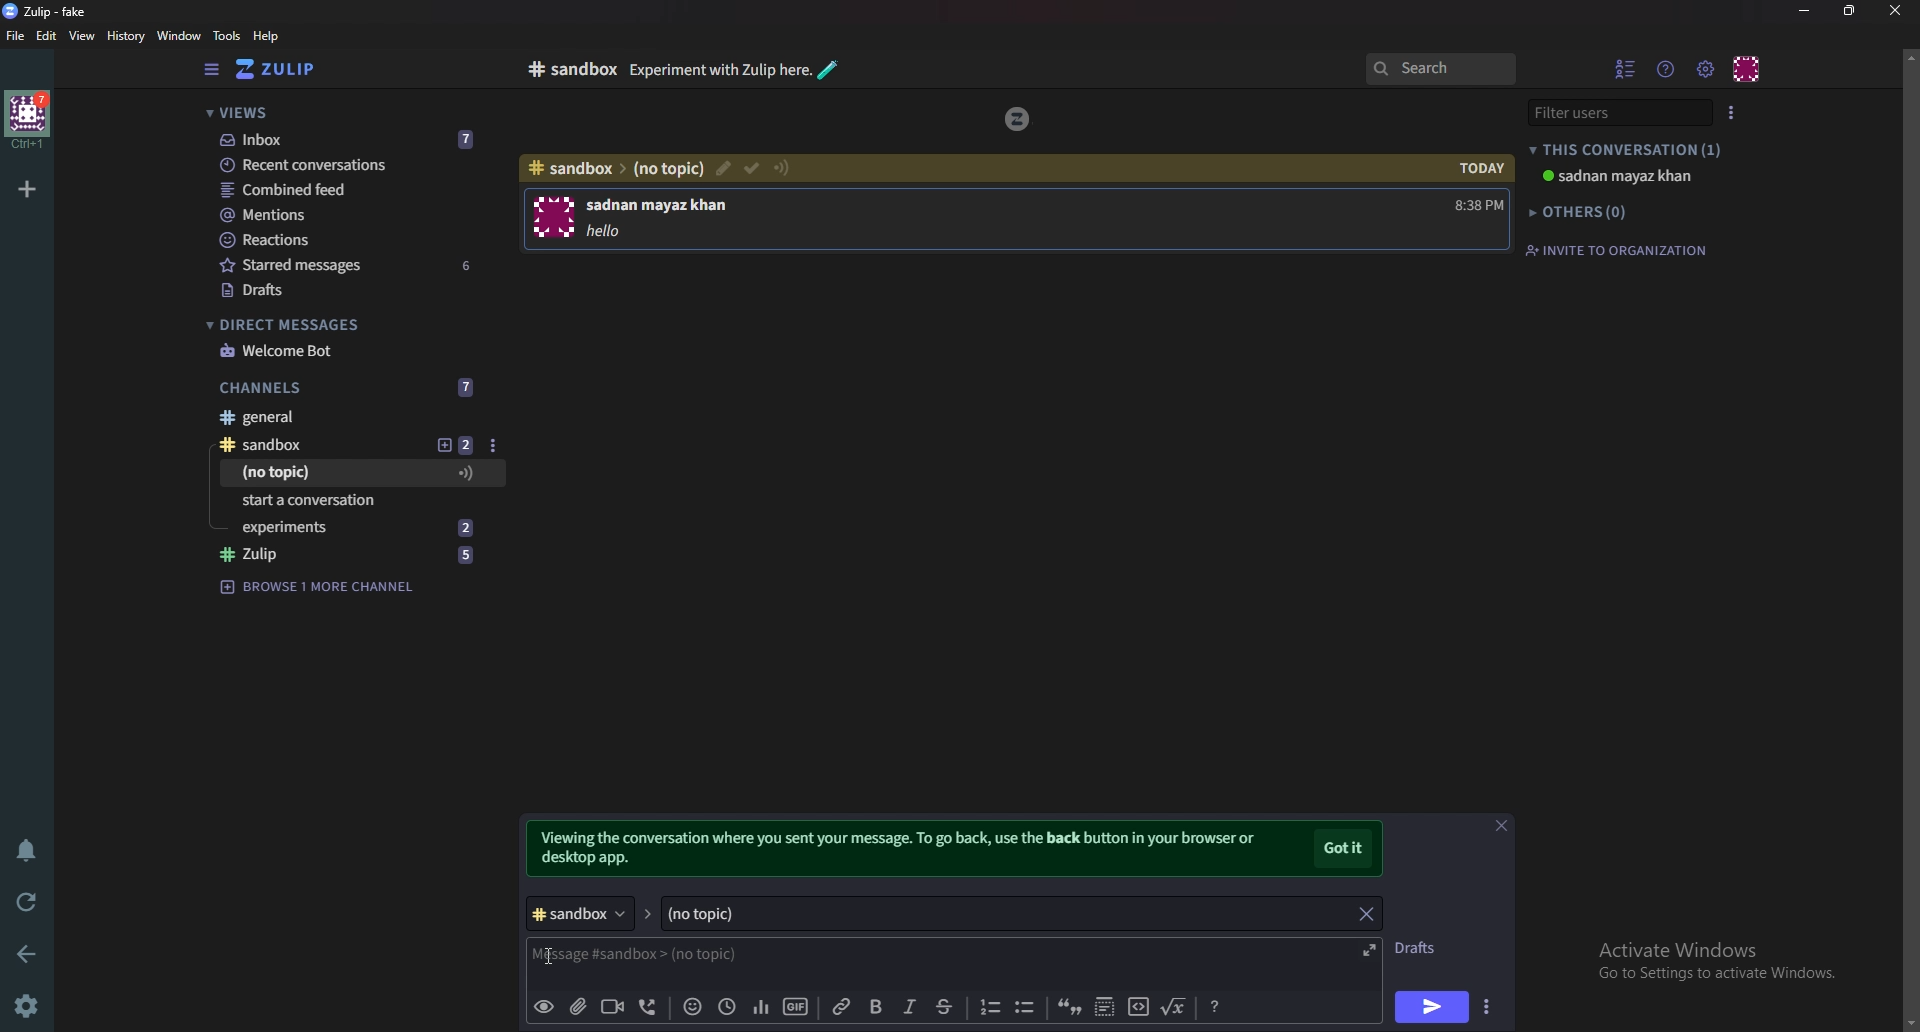  Describe the element at coordinates (47, 39) in the screenshot. I see `Edit` at that location.